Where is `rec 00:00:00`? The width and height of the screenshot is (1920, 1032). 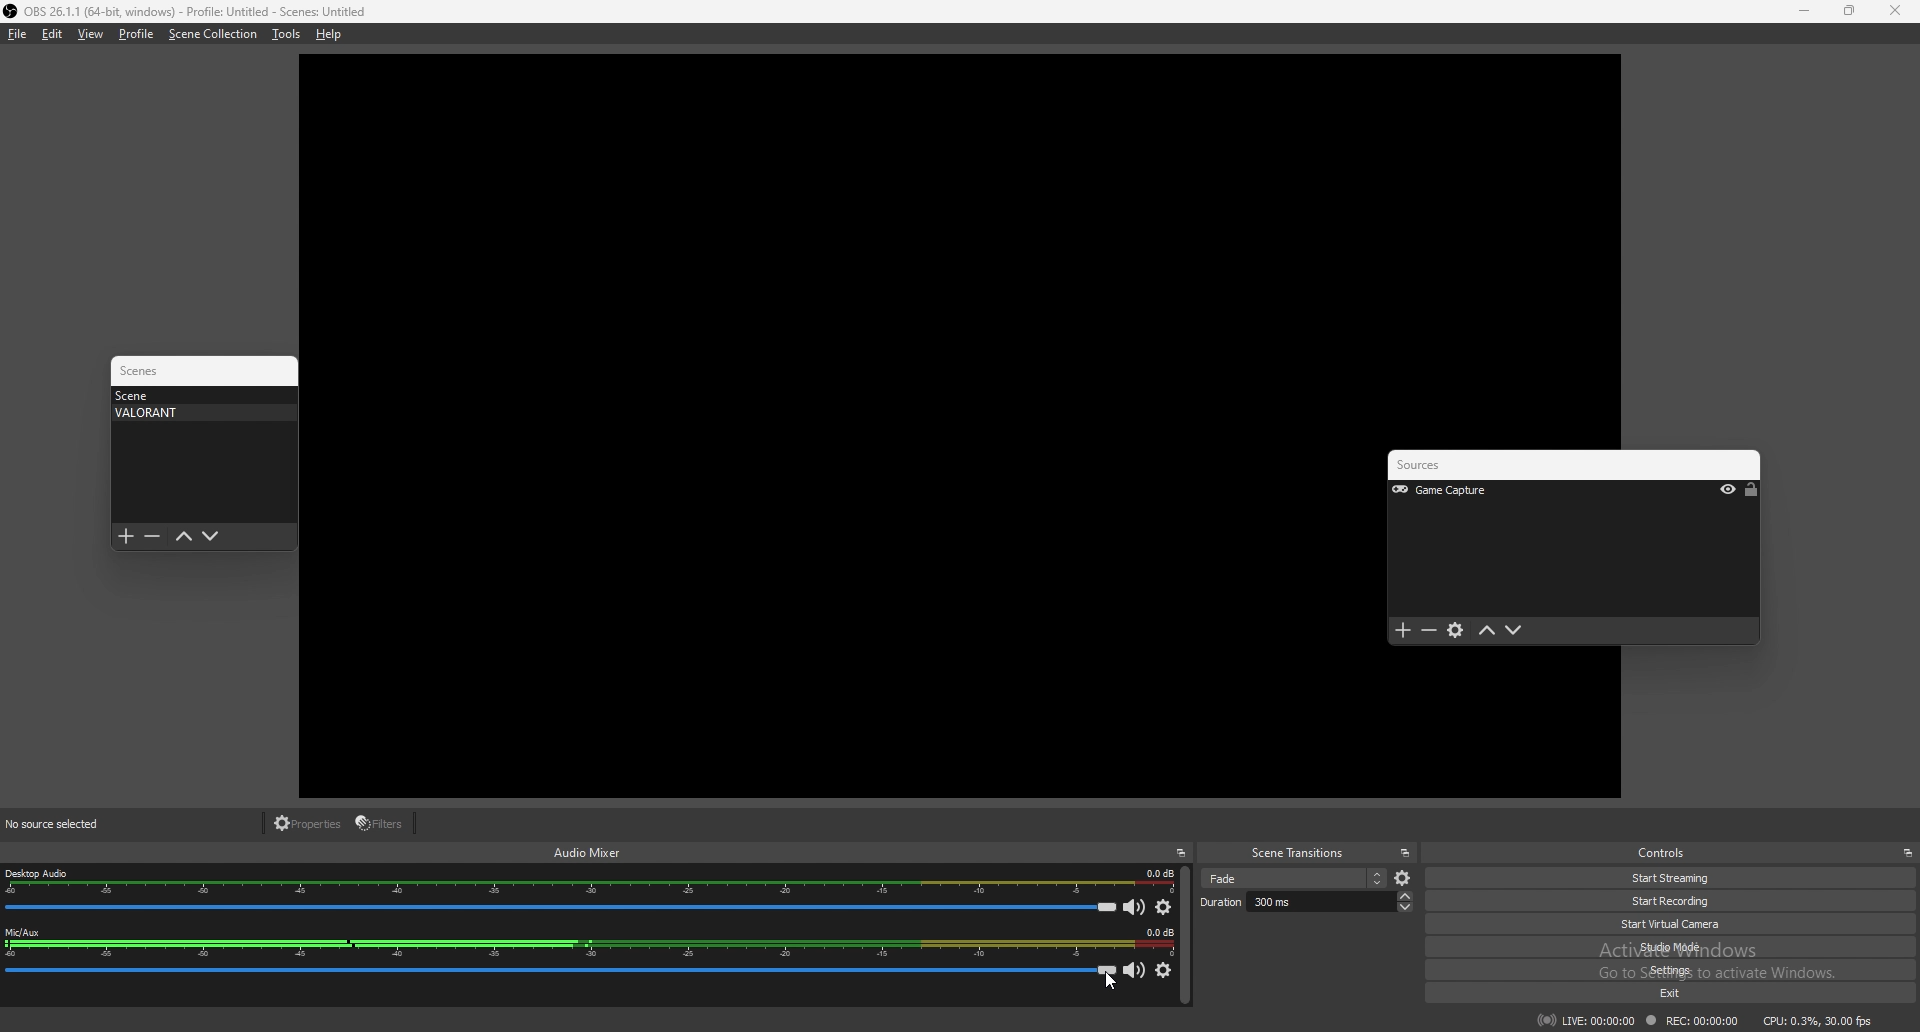 rec 00:00:00 is located at coordinates (1690, 1022).